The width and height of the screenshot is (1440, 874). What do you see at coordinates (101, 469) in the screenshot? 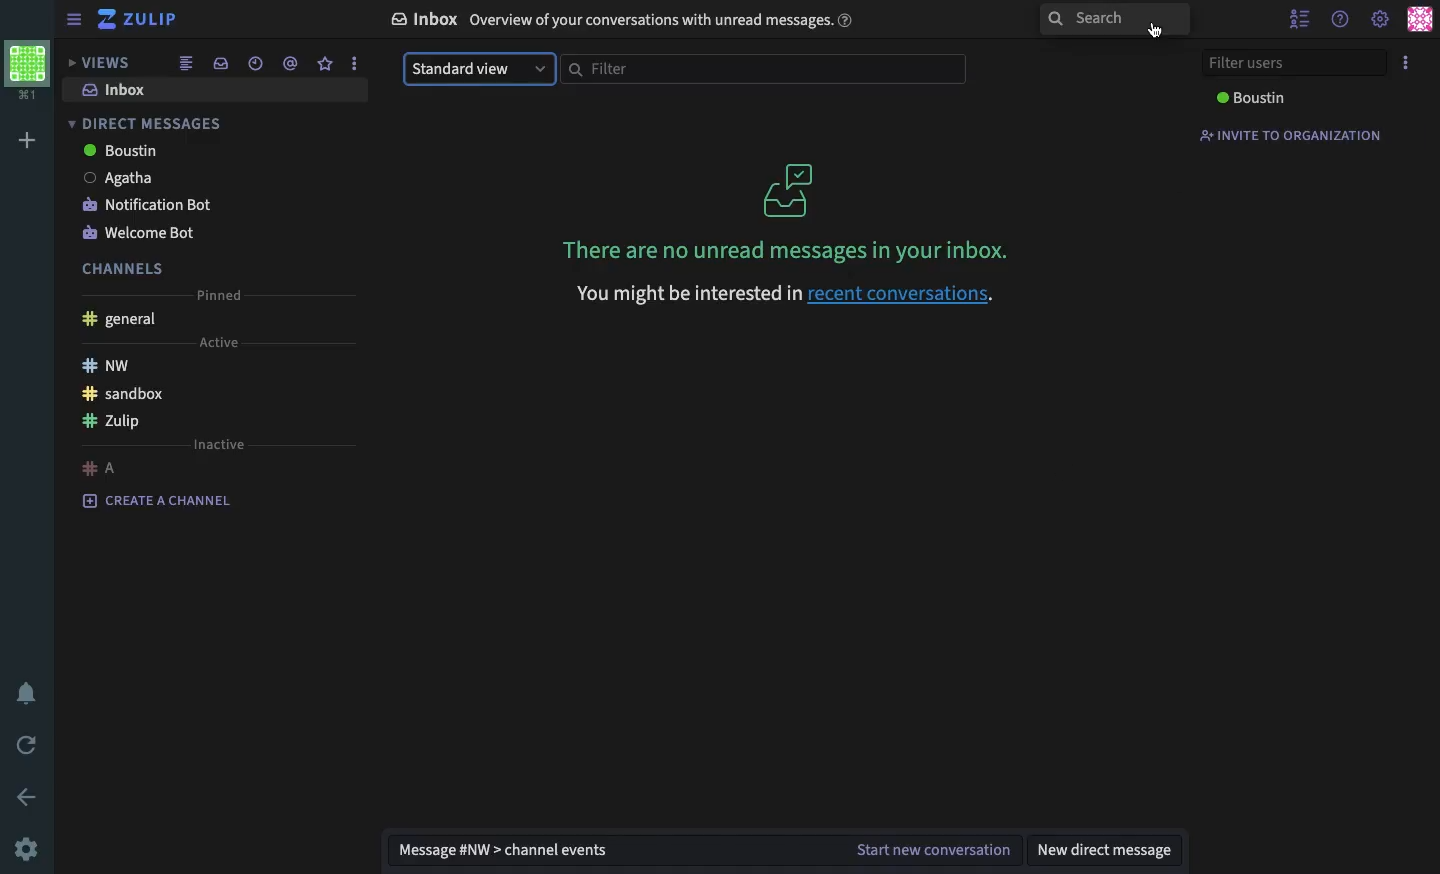
I see `a` at bounding box center [101, 469].